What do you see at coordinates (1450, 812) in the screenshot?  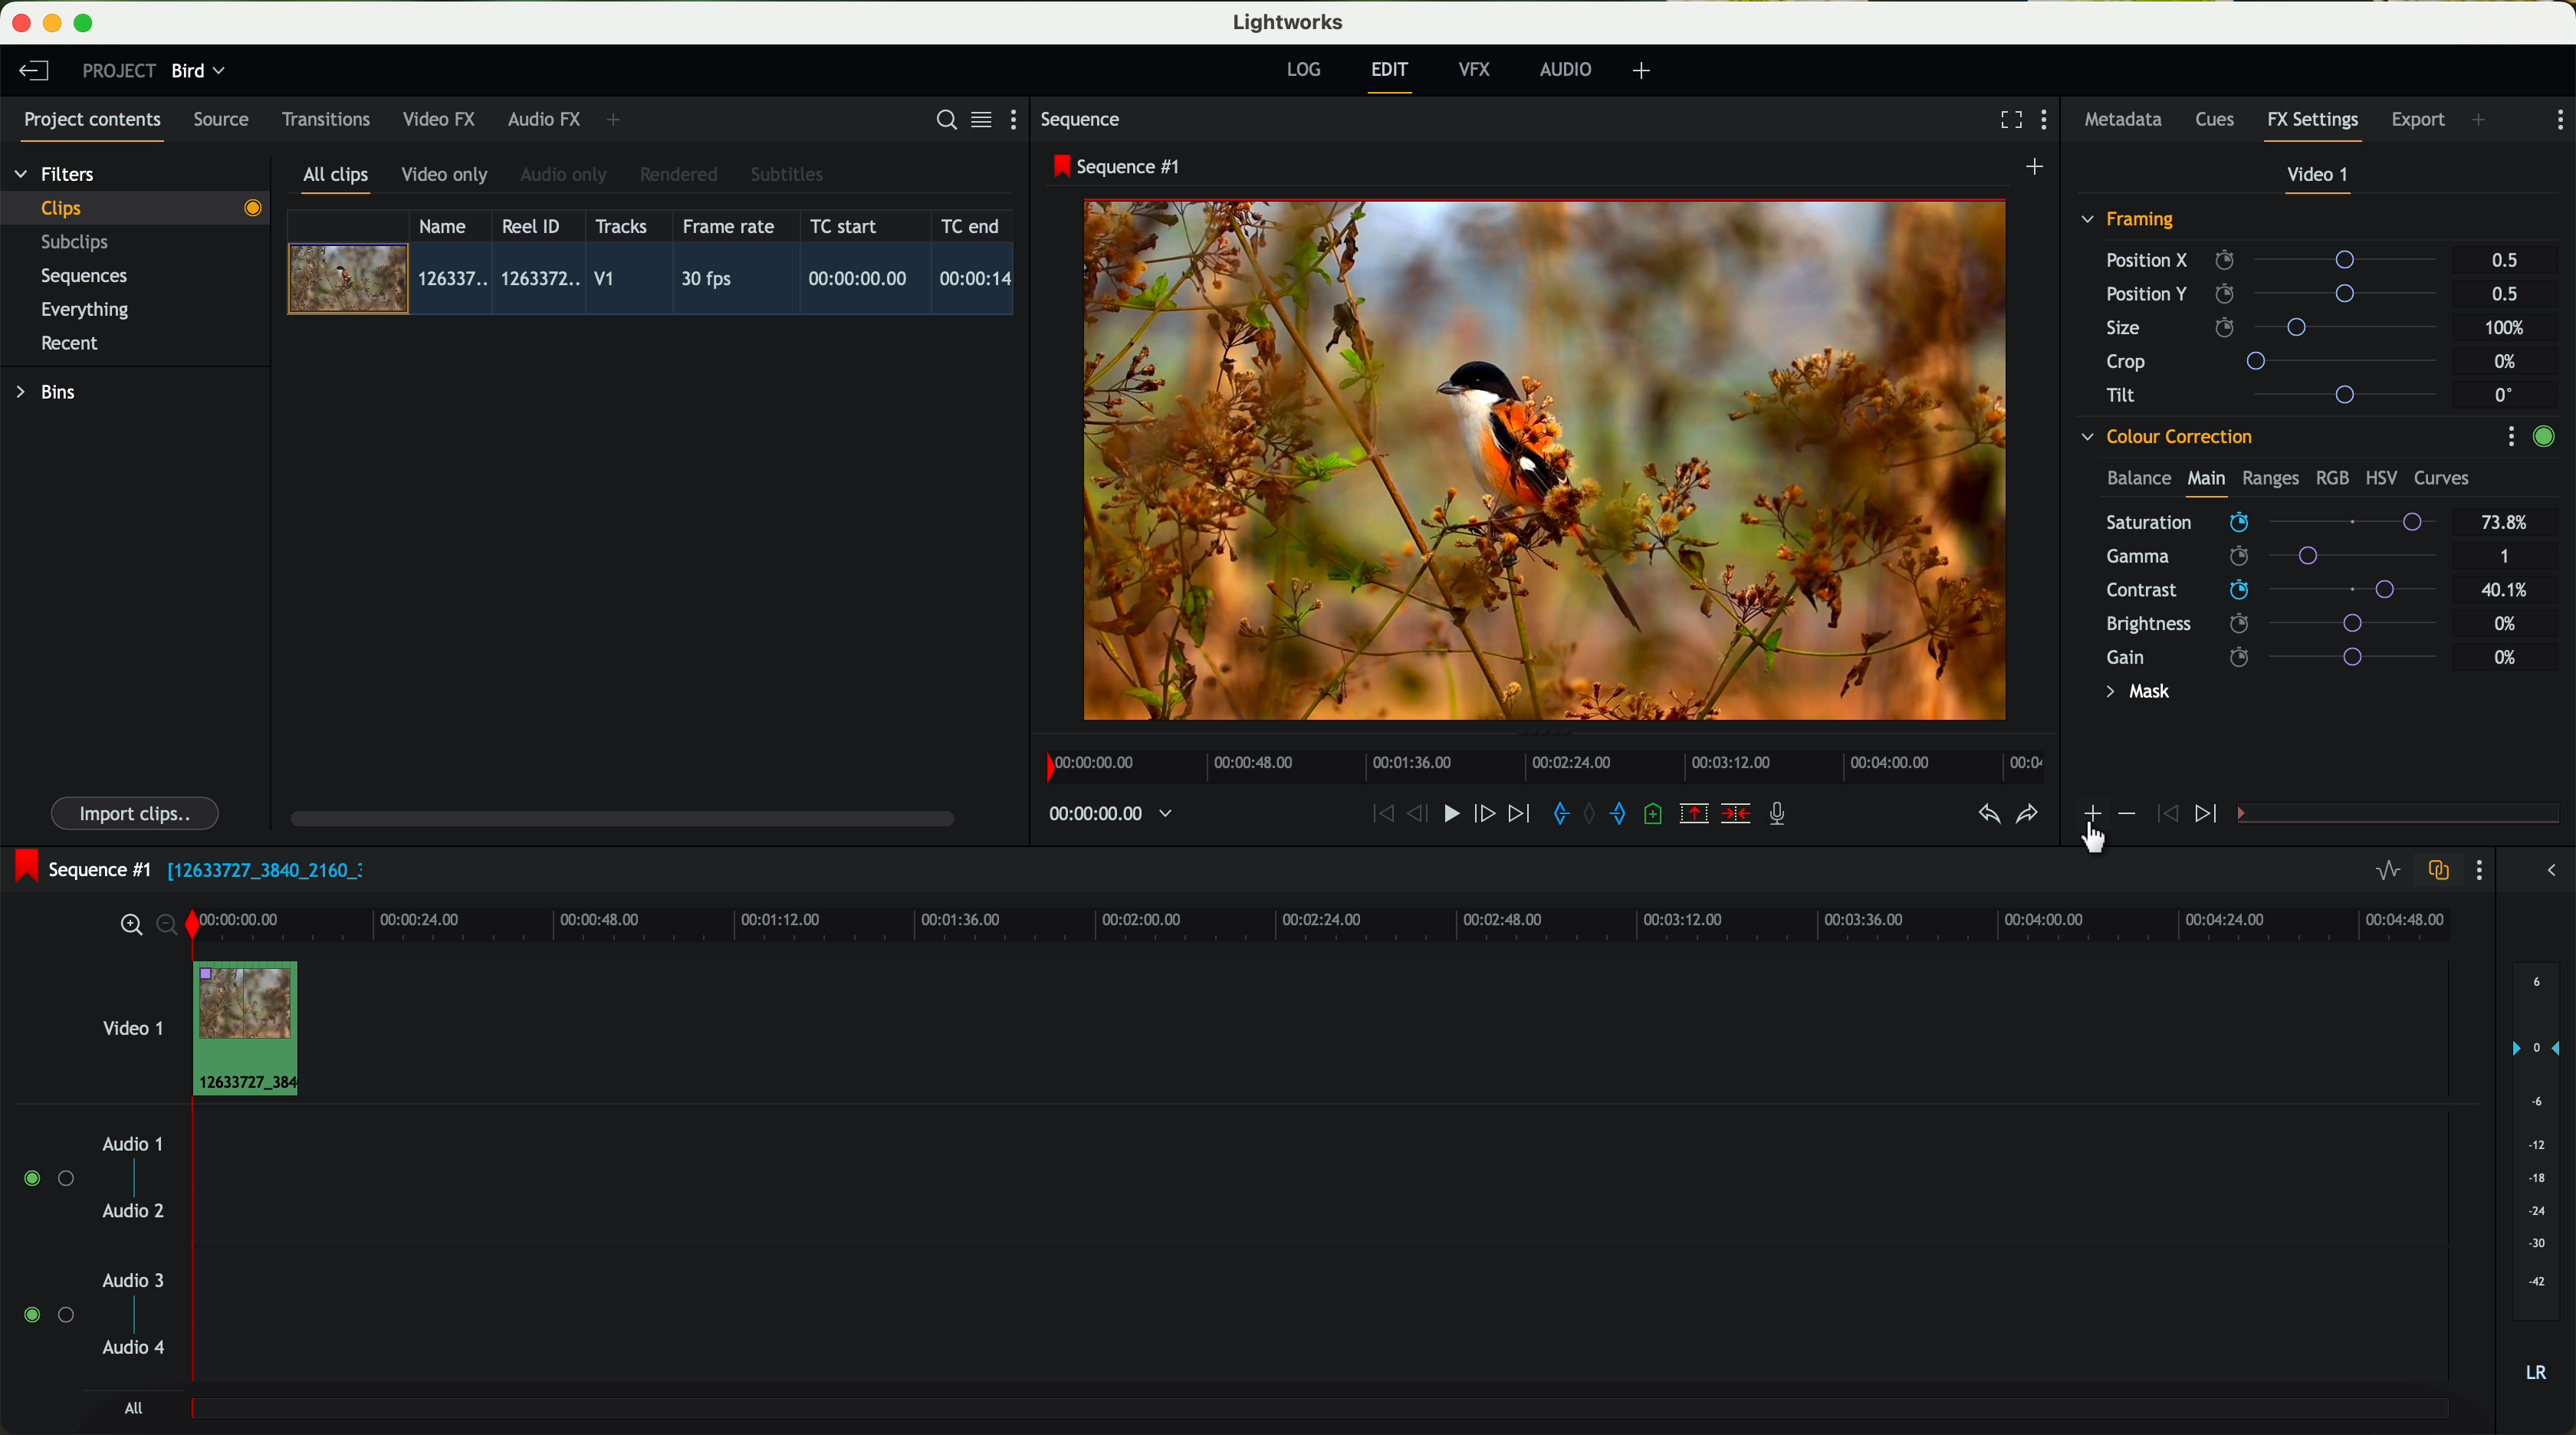 I see `play` at bounding box center [1450, 812].